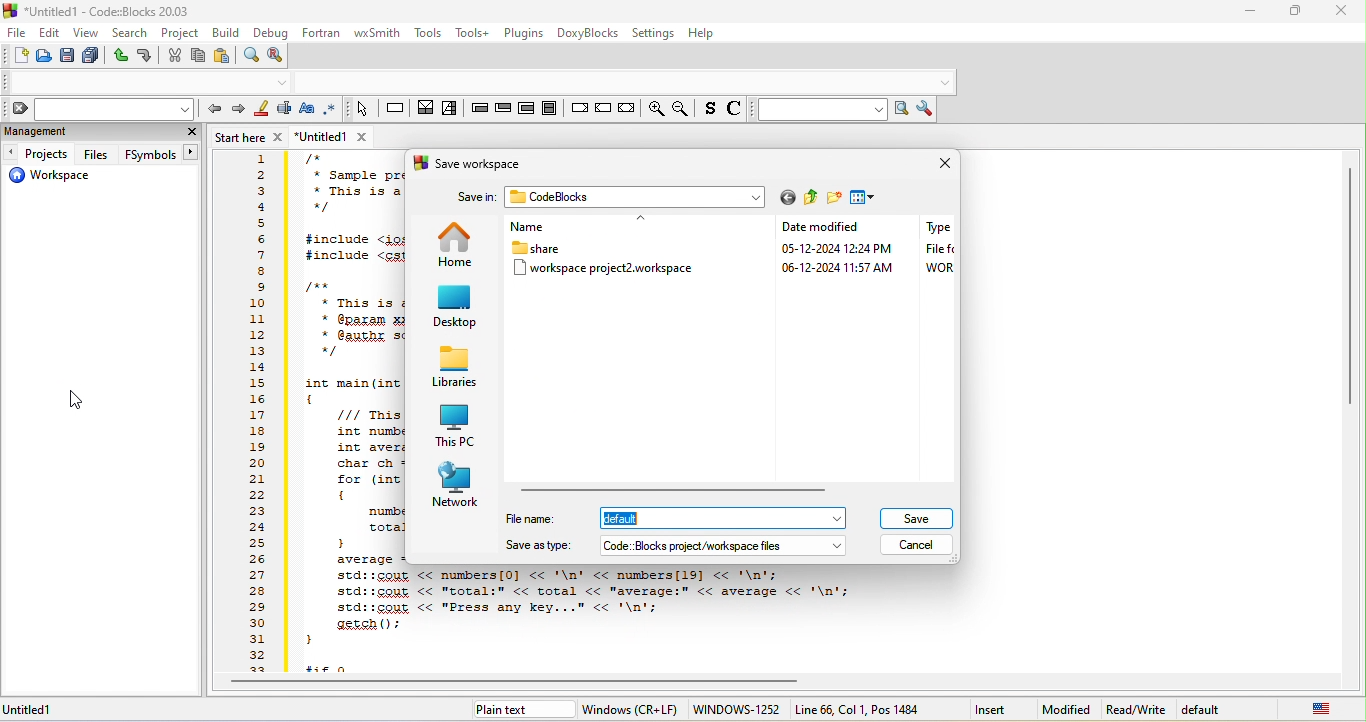 The width and height of the screenshot is (1366, 722). I want to click on help, so click(702, 33).